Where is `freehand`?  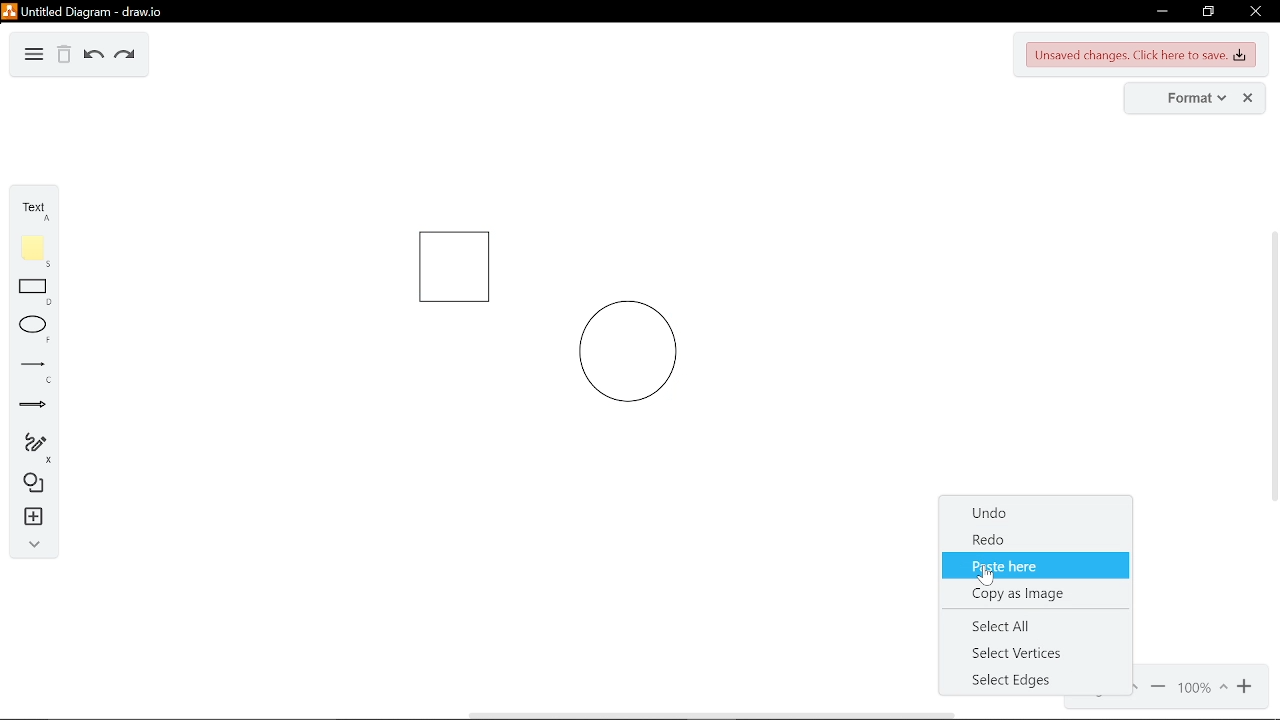 freehand is located at coordinates (31, 448).